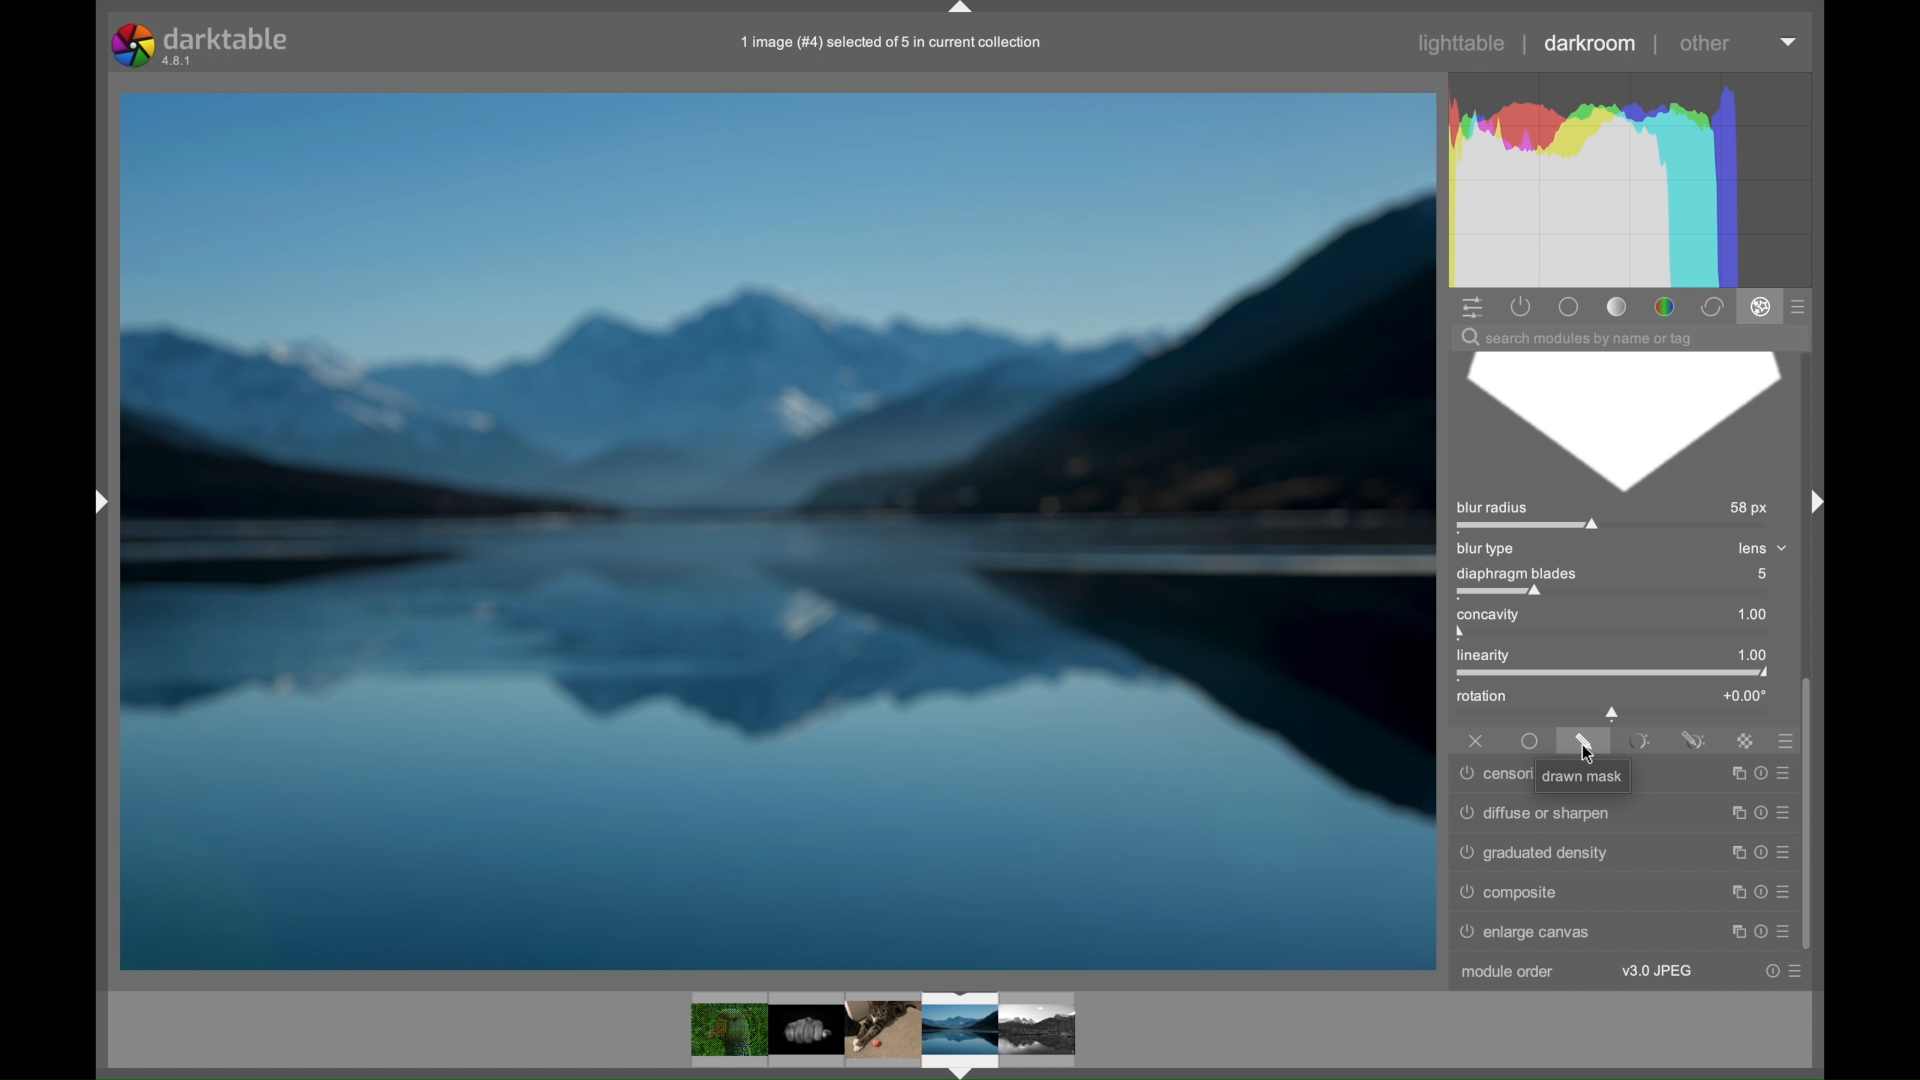  What do you see at coordinates (1637, 741) in the screenshot?
I see `parametricamsk` at bounding box center [1637, 741].